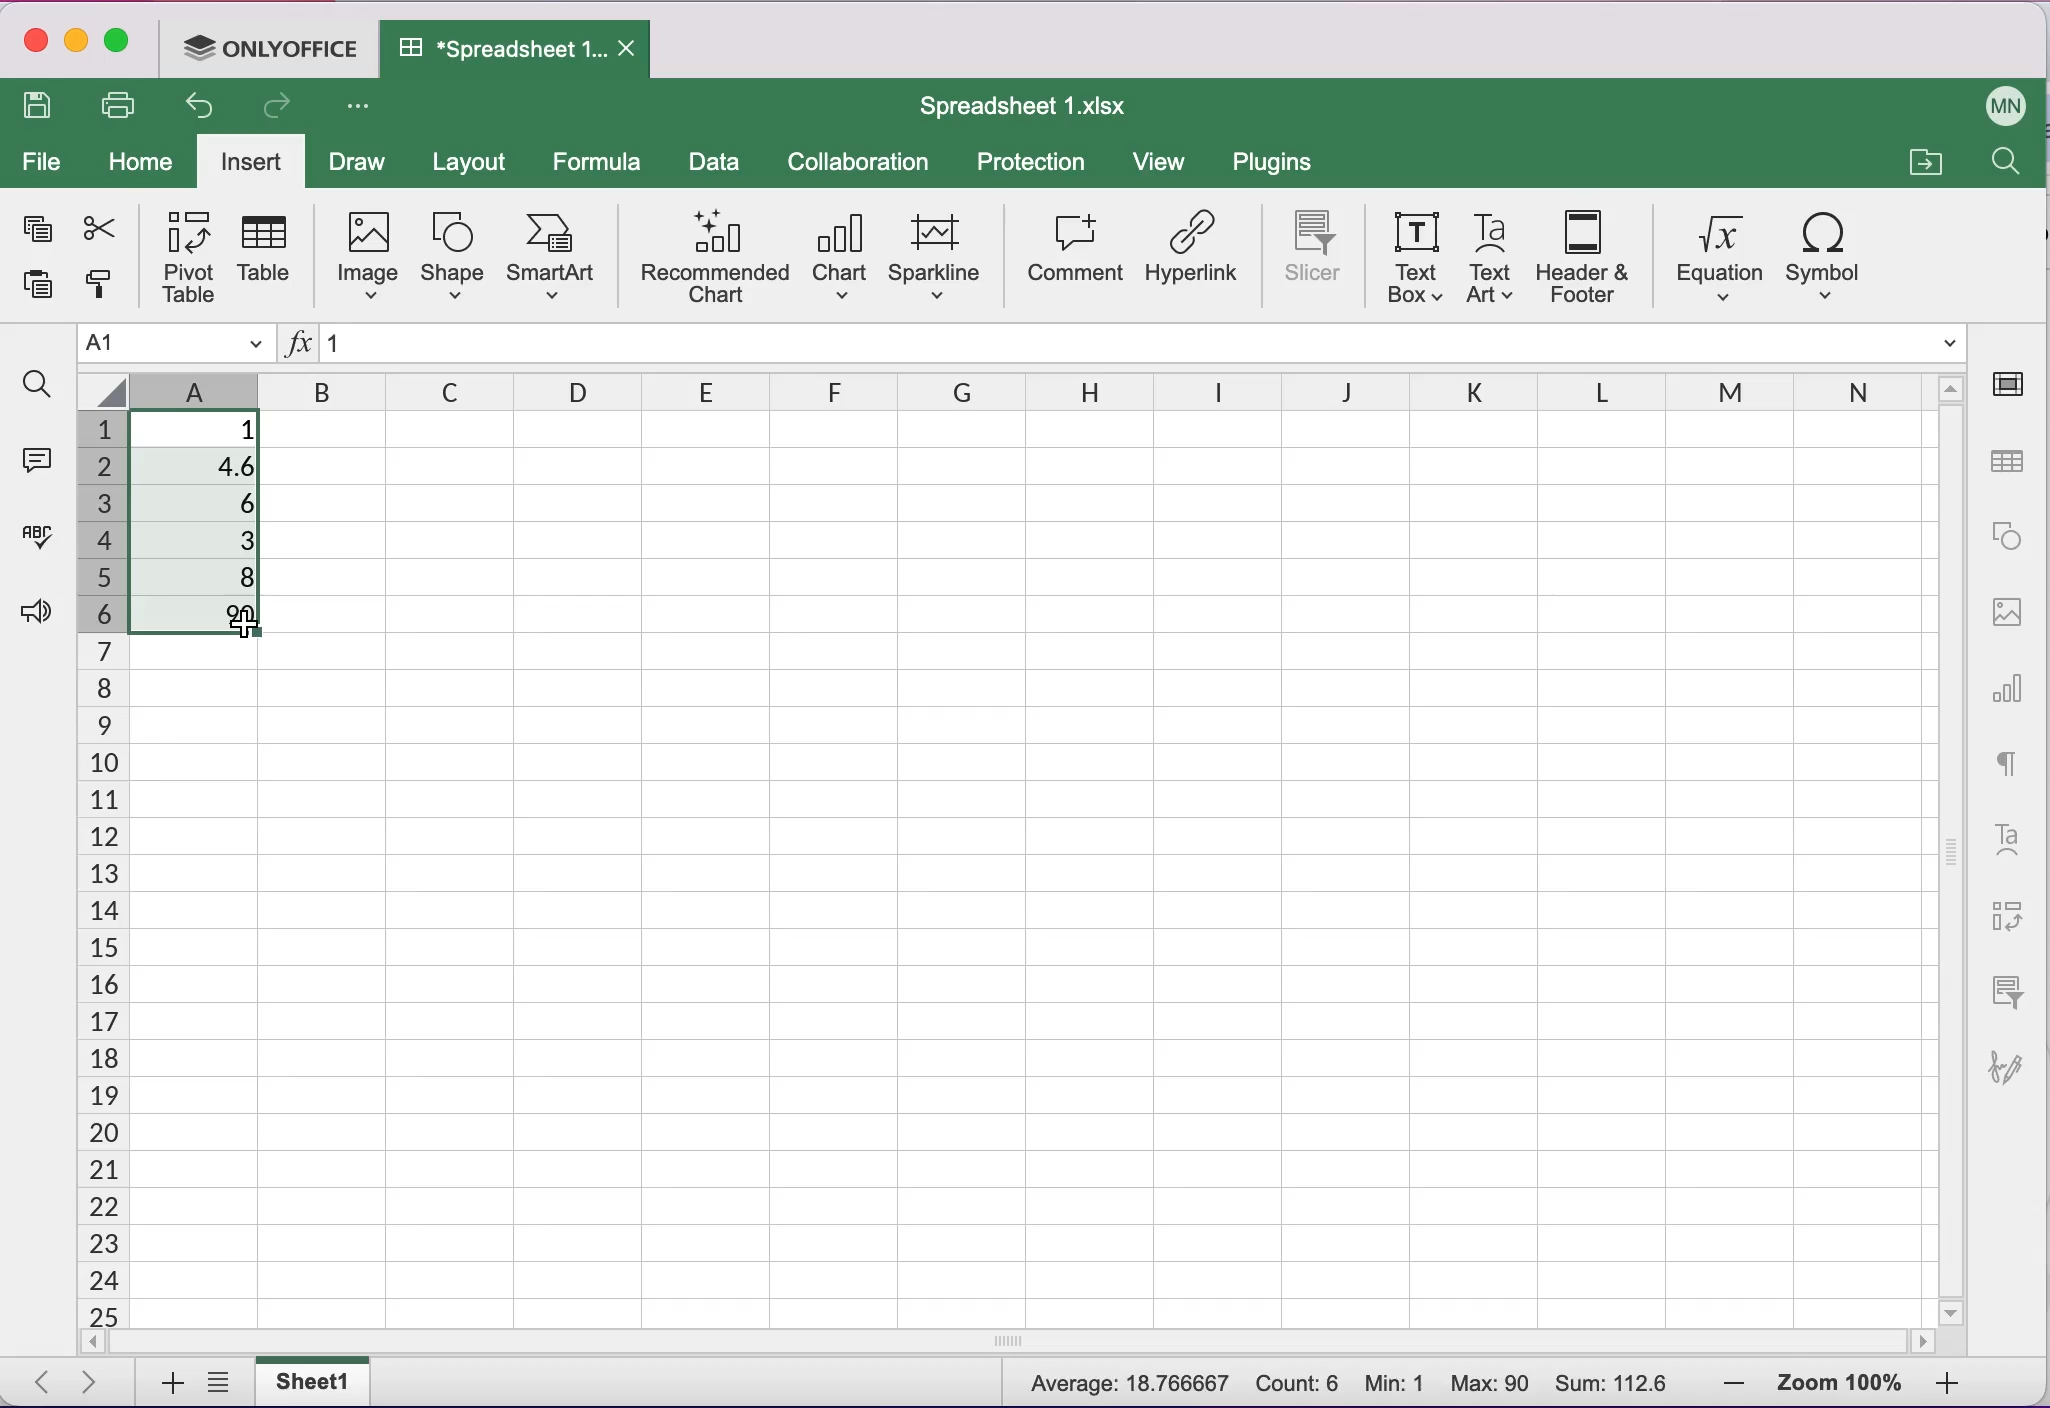  I want to click on signature, so click(2009, 1071).